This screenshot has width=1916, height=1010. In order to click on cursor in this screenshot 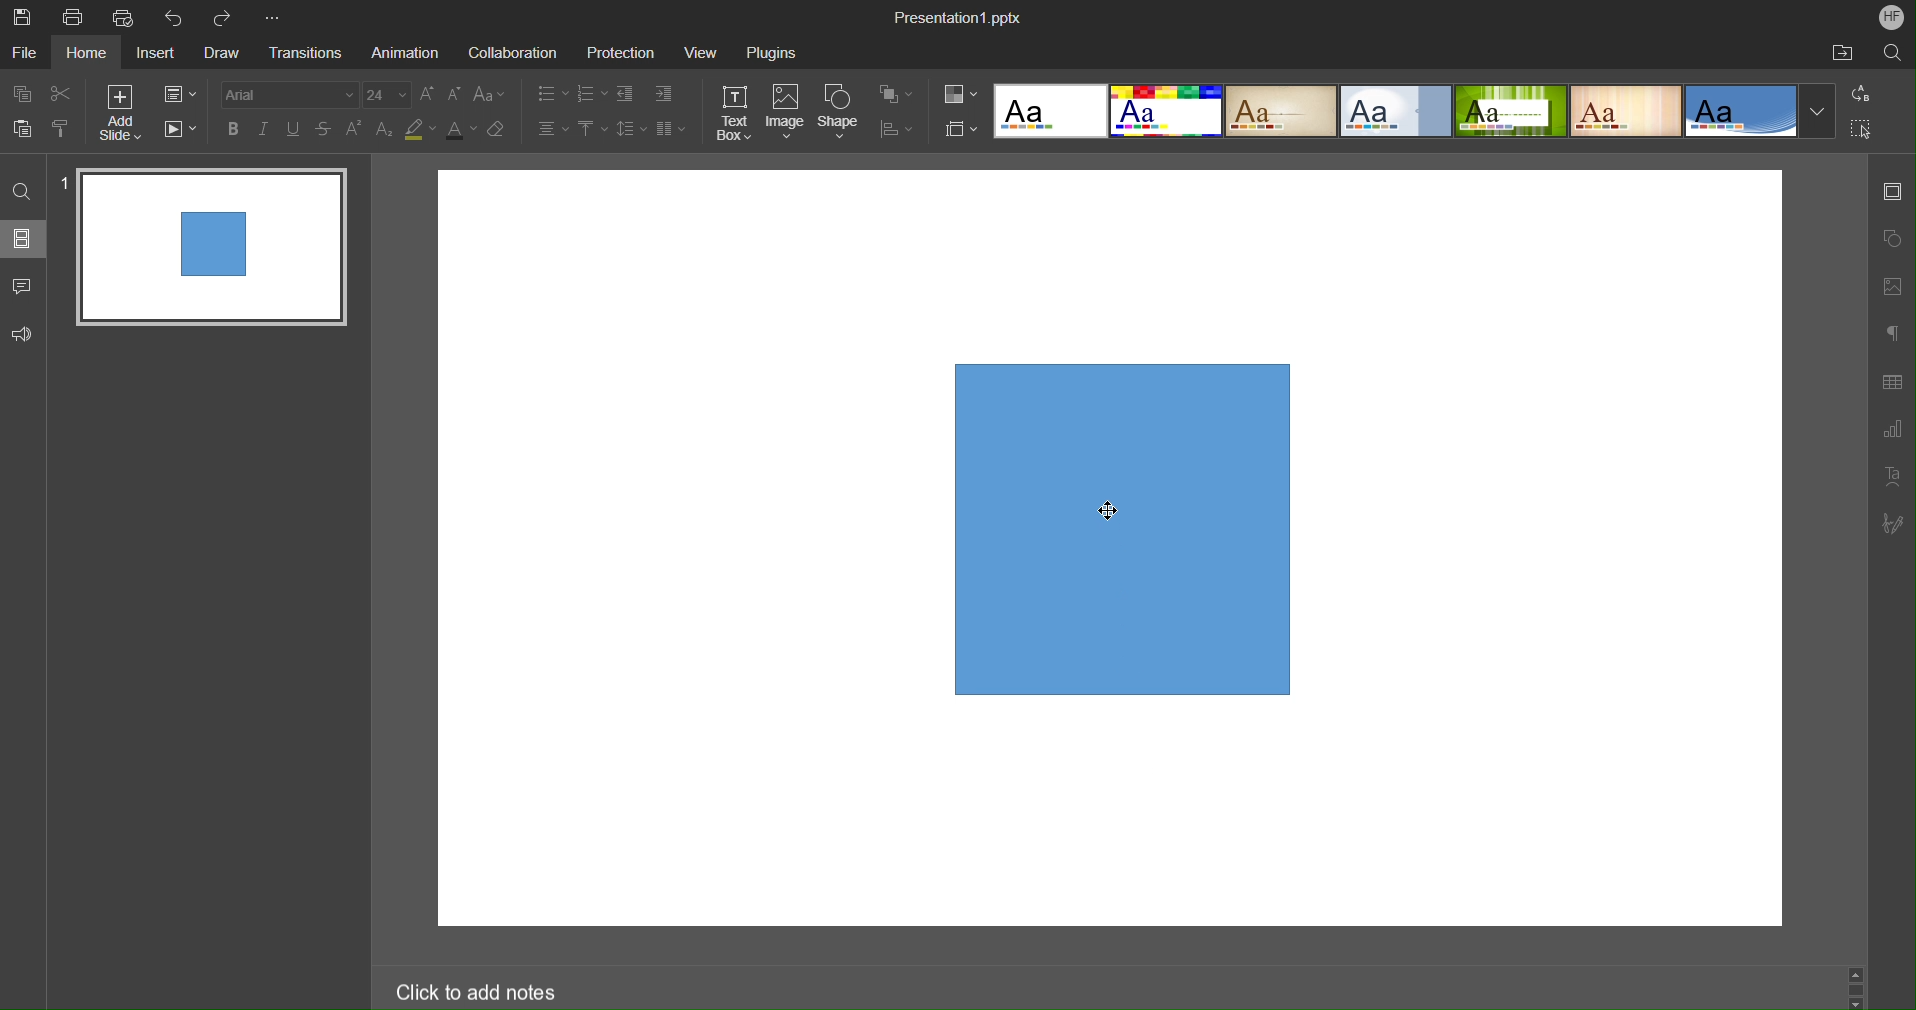, I will do `click(1111, 509)`.